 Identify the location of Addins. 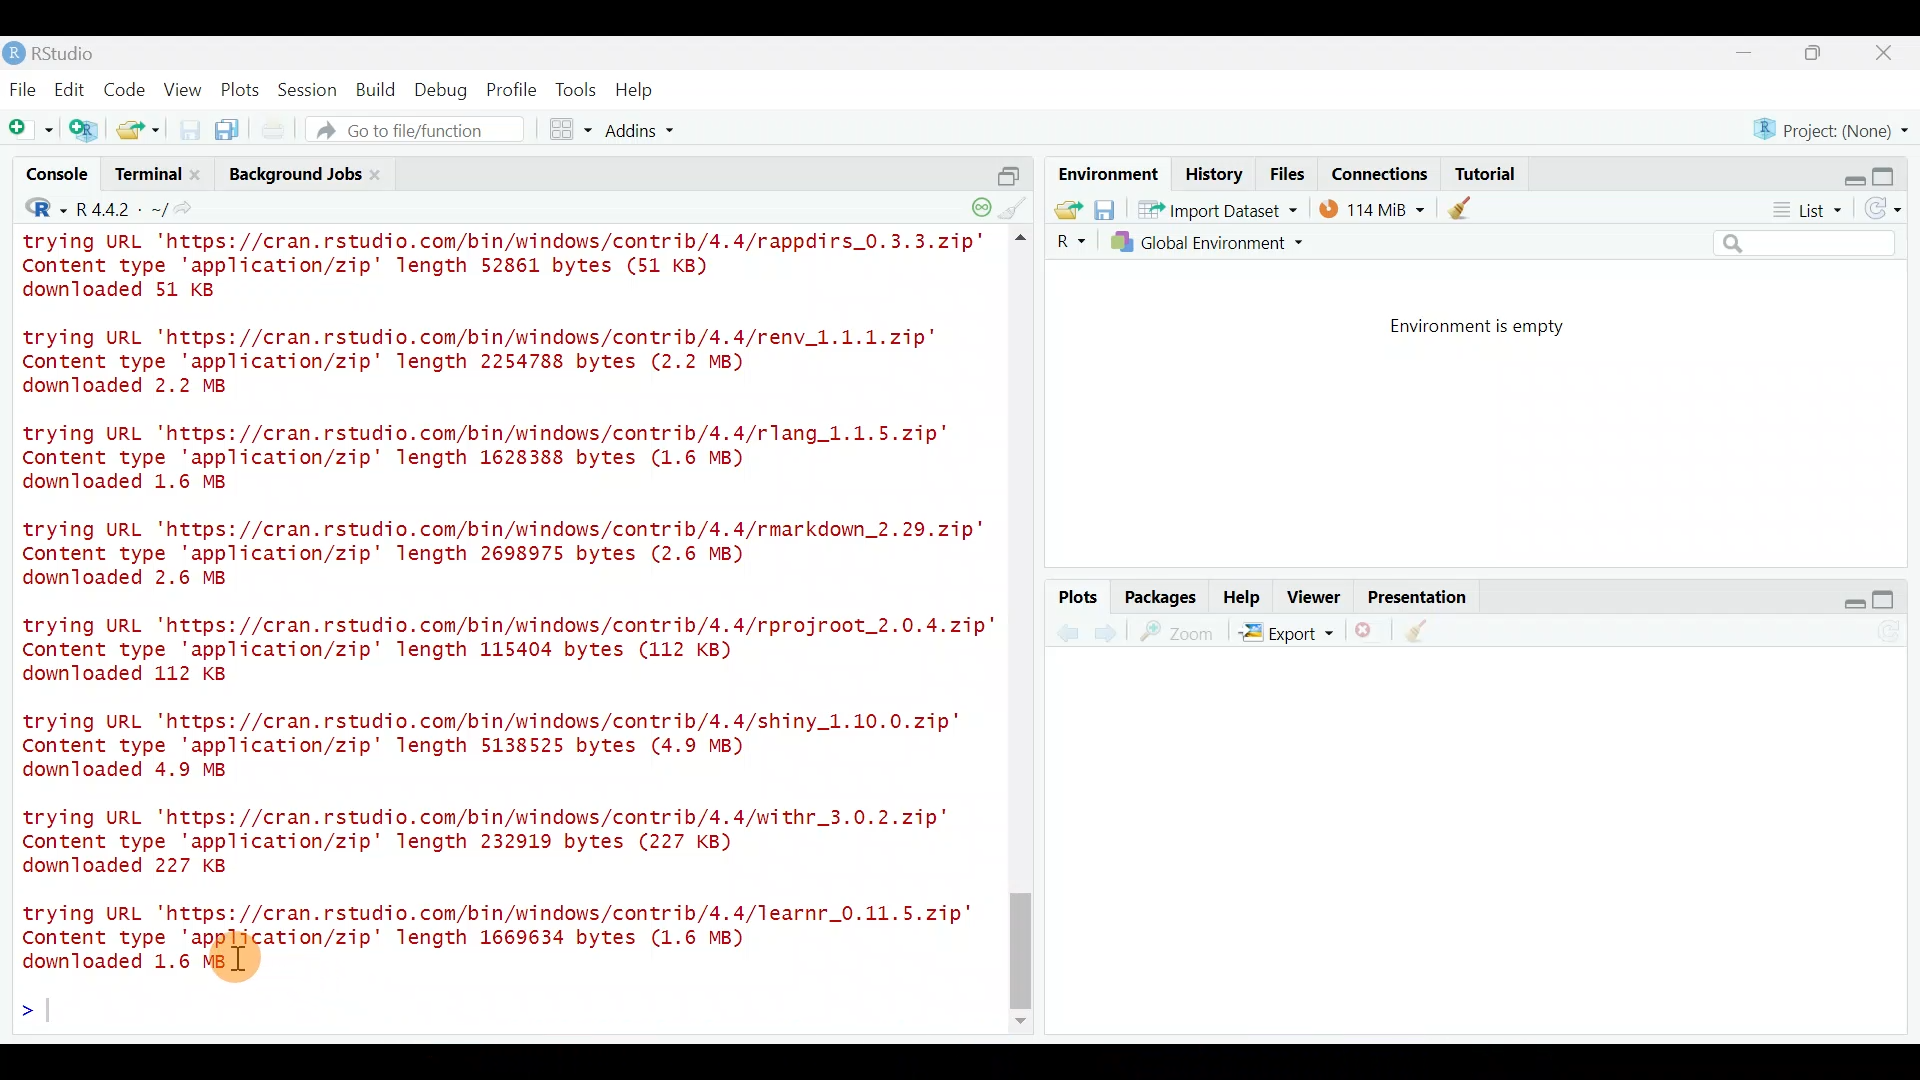
(642, 133).